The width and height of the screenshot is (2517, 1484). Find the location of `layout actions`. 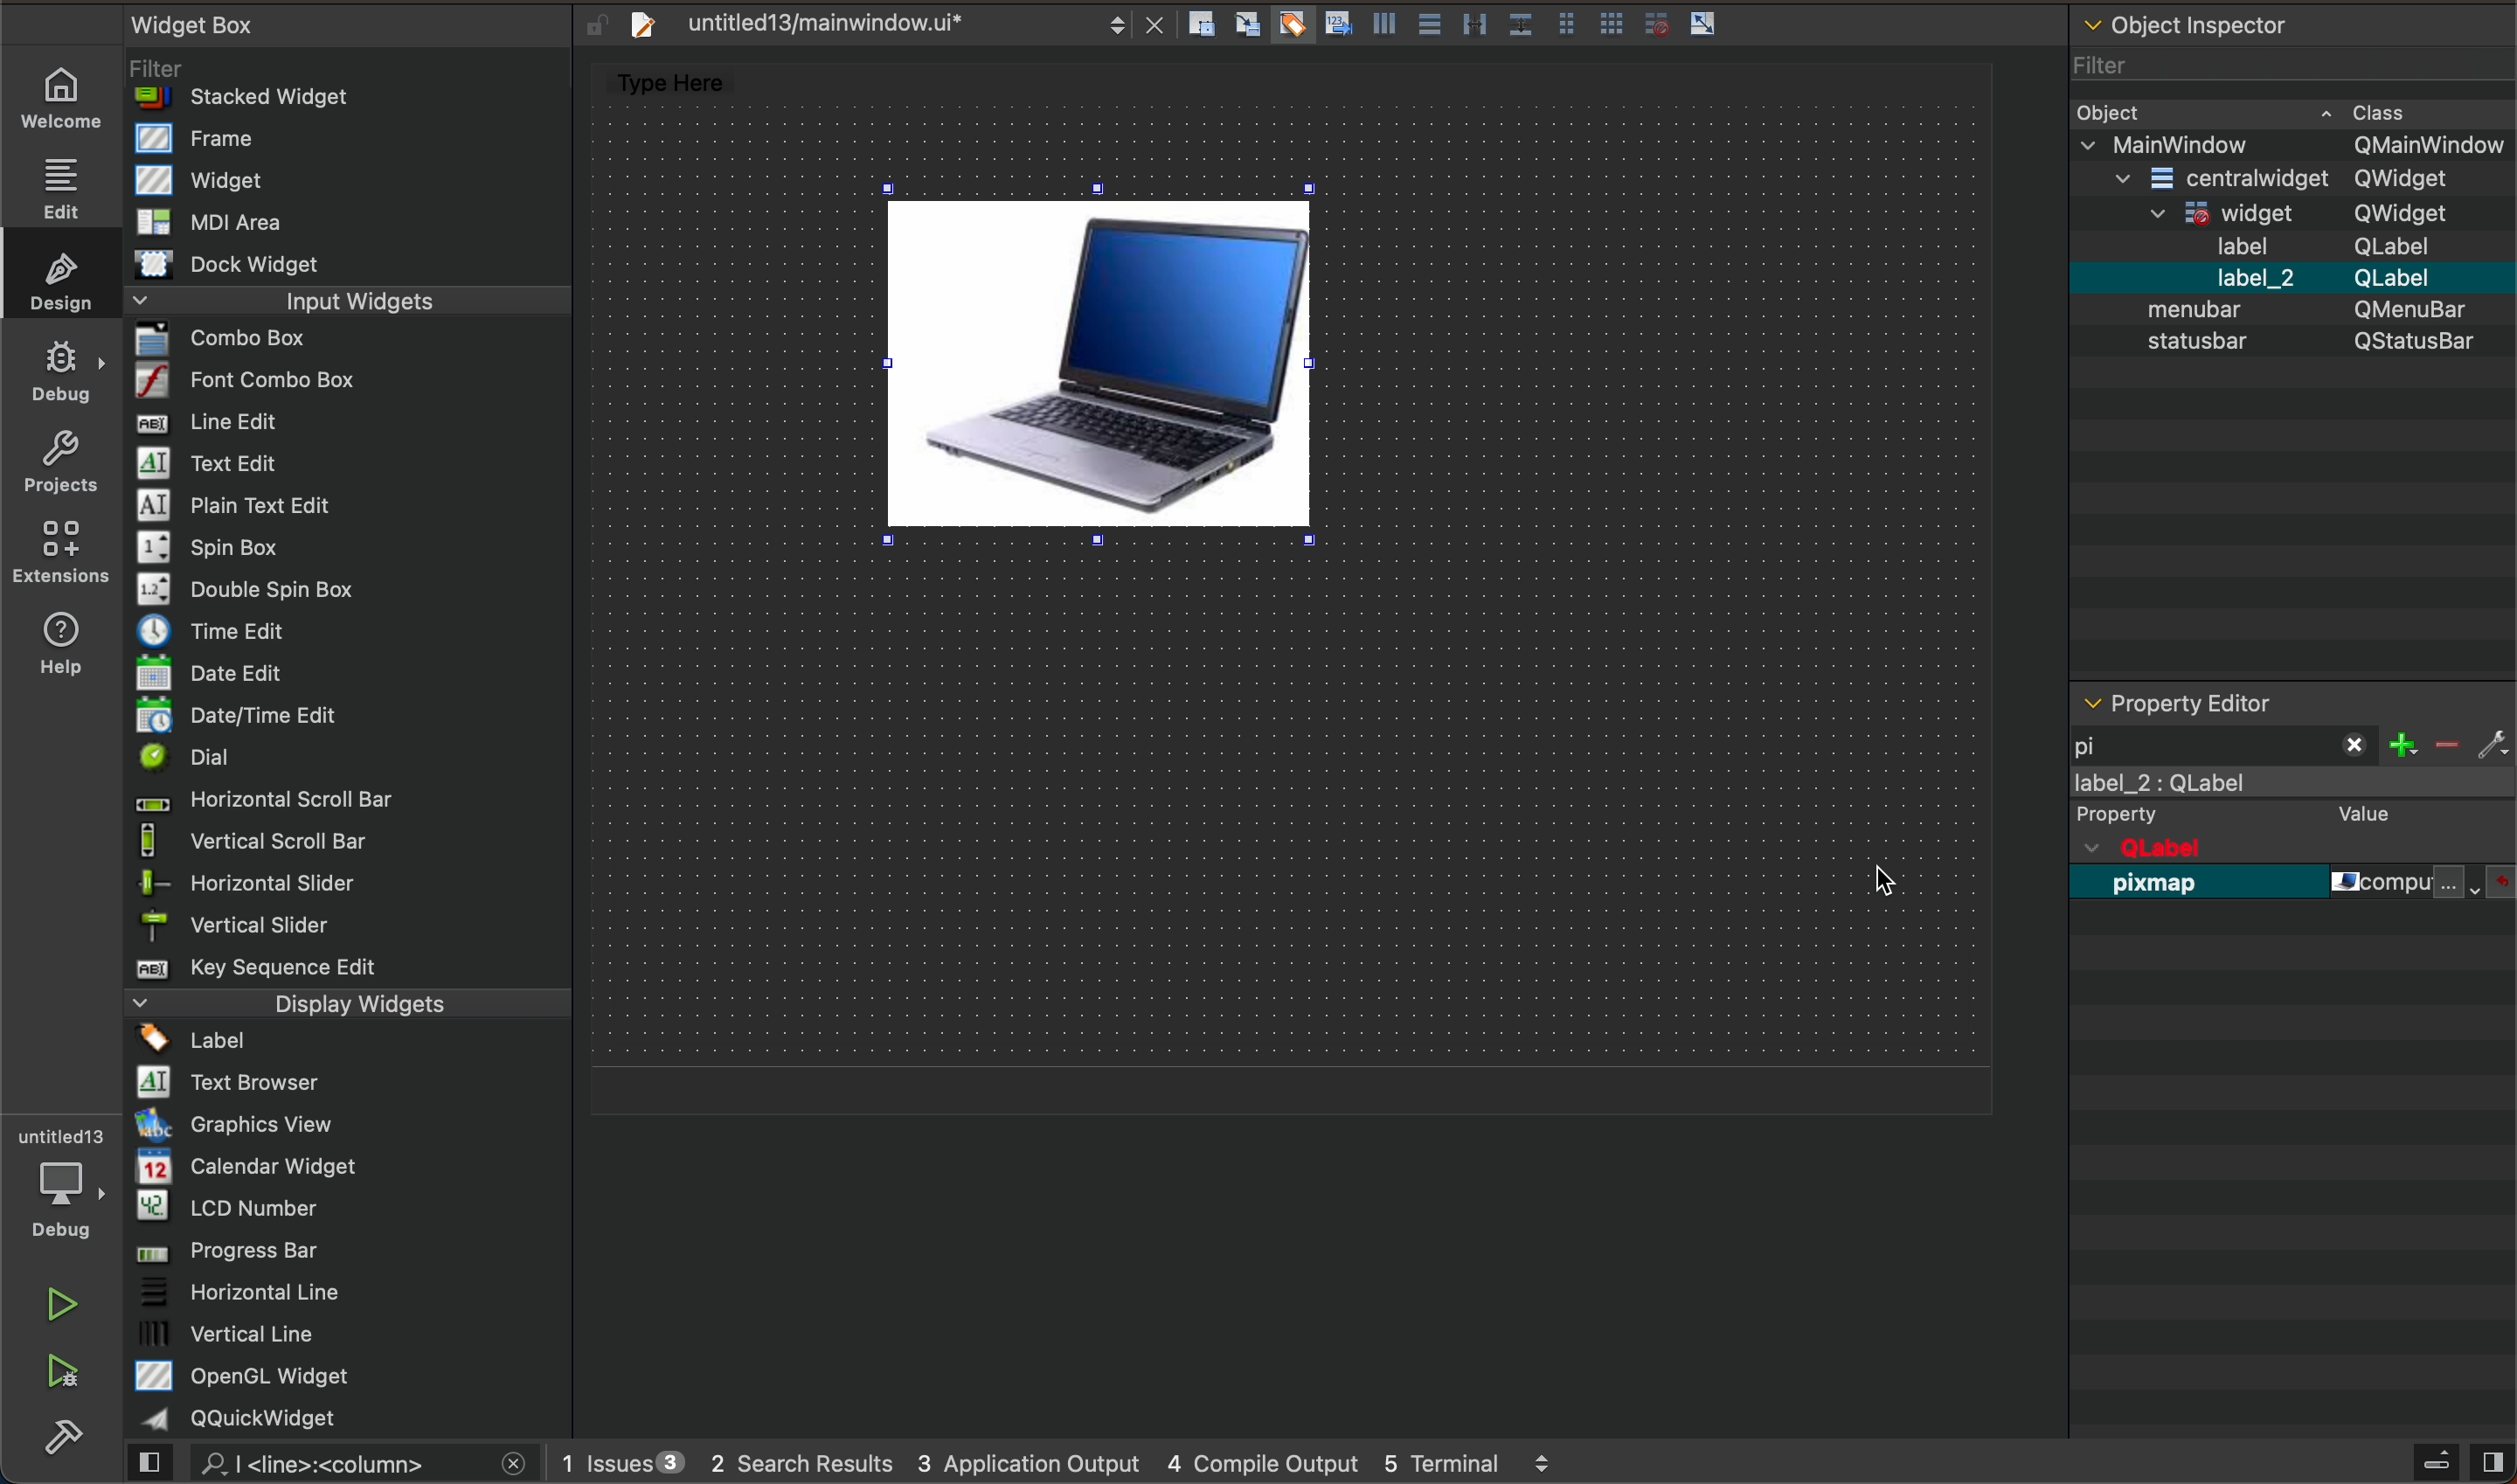

layout actions is located at coordinates (1462, 28).